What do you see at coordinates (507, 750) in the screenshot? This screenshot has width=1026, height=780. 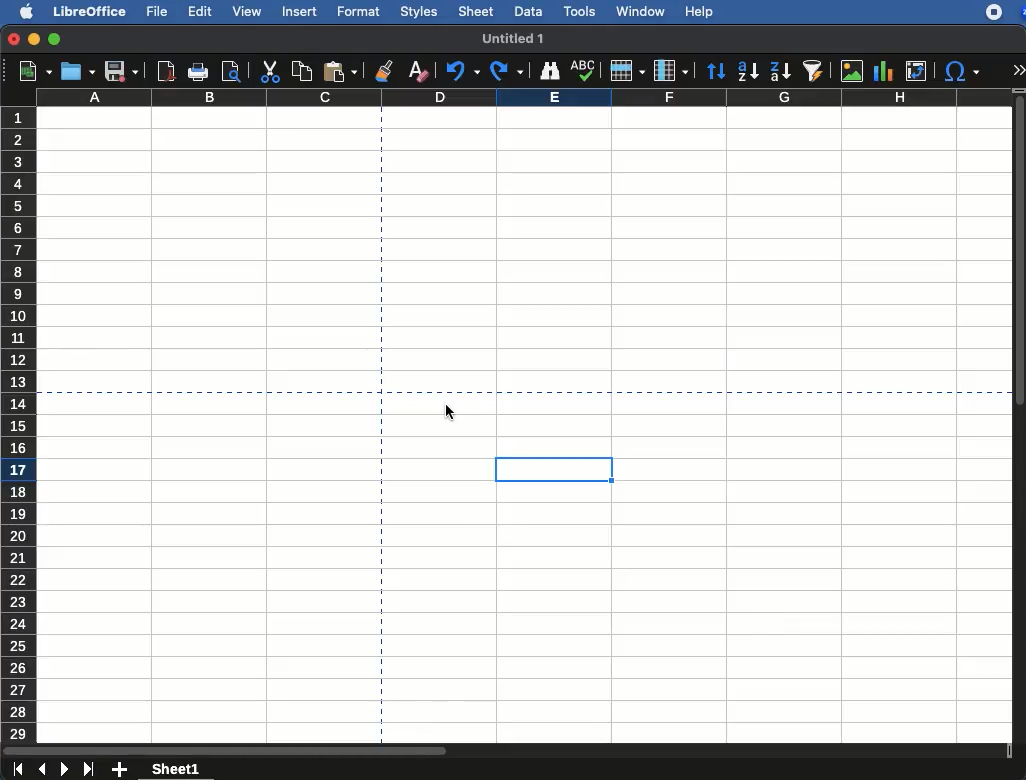 I see `scroll` at bounding box center [507, 750].